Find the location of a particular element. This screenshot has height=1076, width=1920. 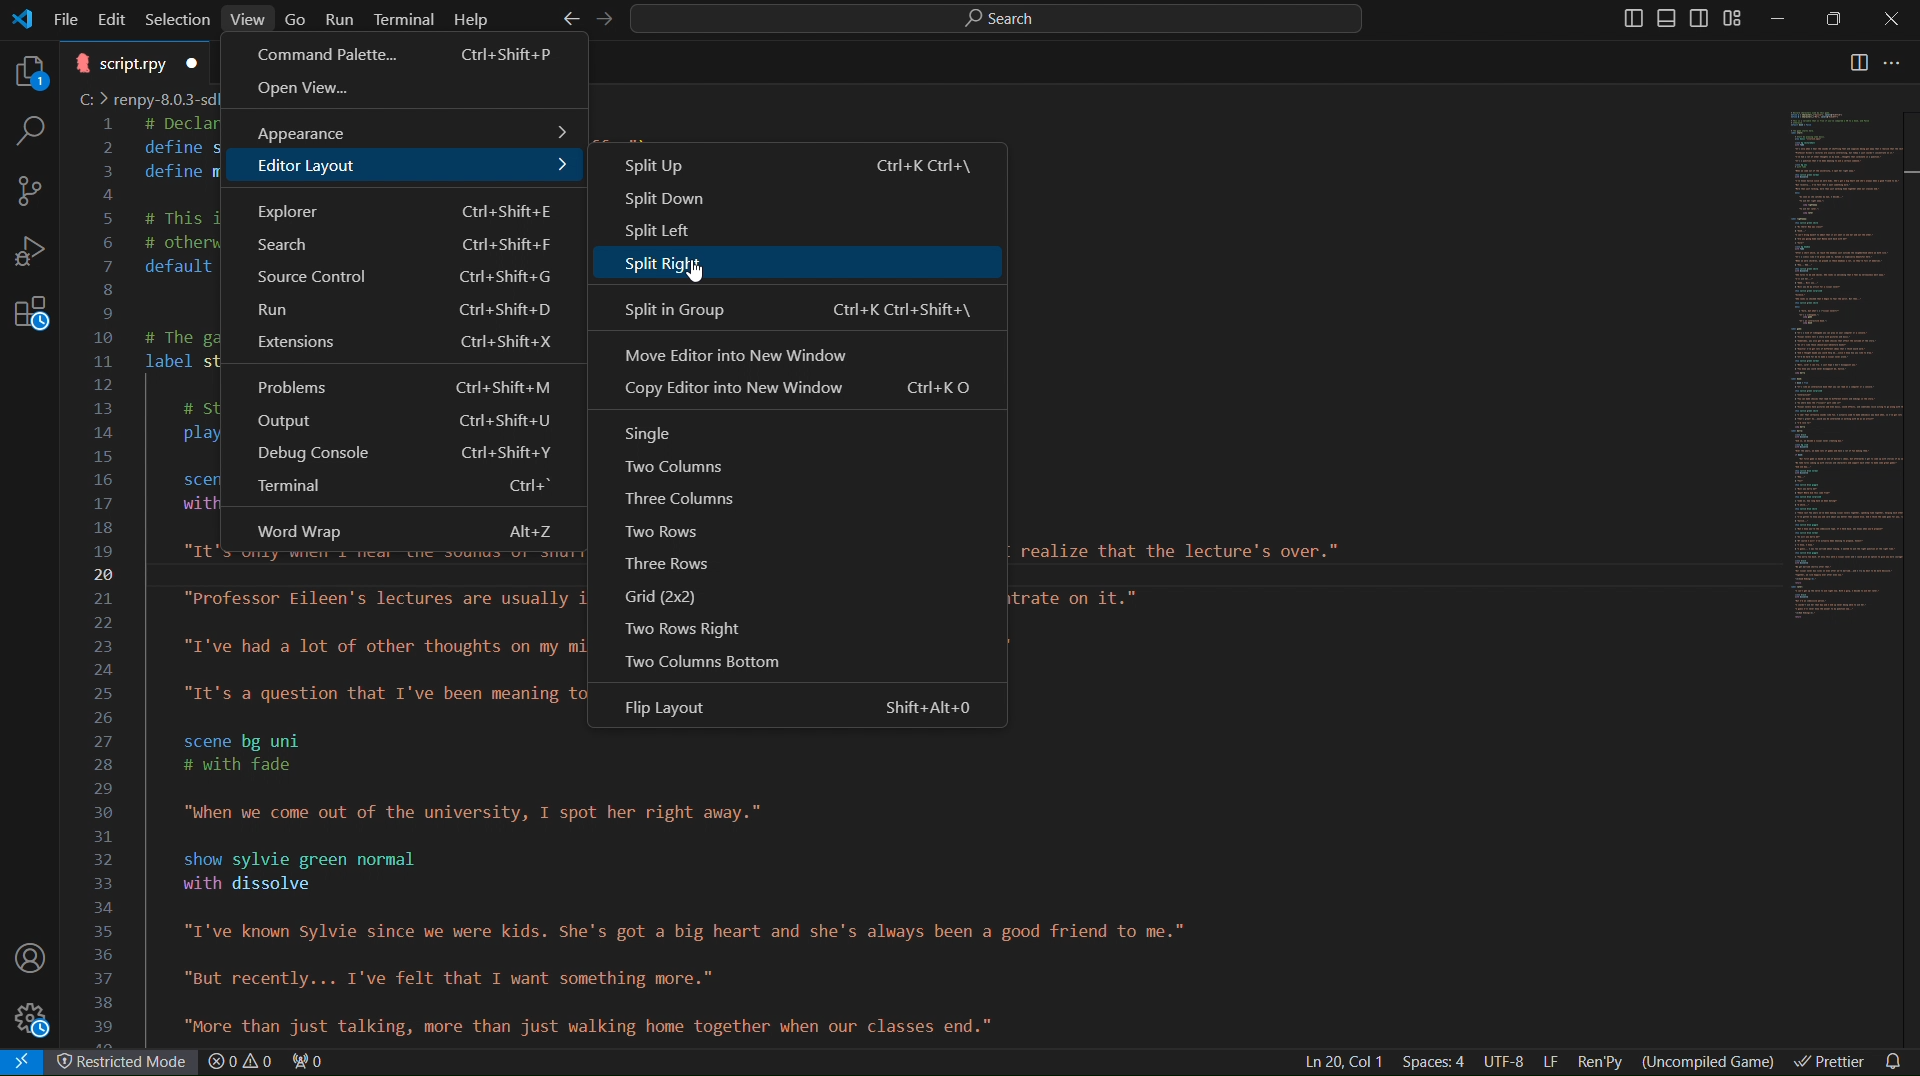

Split Left is located at coordinates (802, 235).